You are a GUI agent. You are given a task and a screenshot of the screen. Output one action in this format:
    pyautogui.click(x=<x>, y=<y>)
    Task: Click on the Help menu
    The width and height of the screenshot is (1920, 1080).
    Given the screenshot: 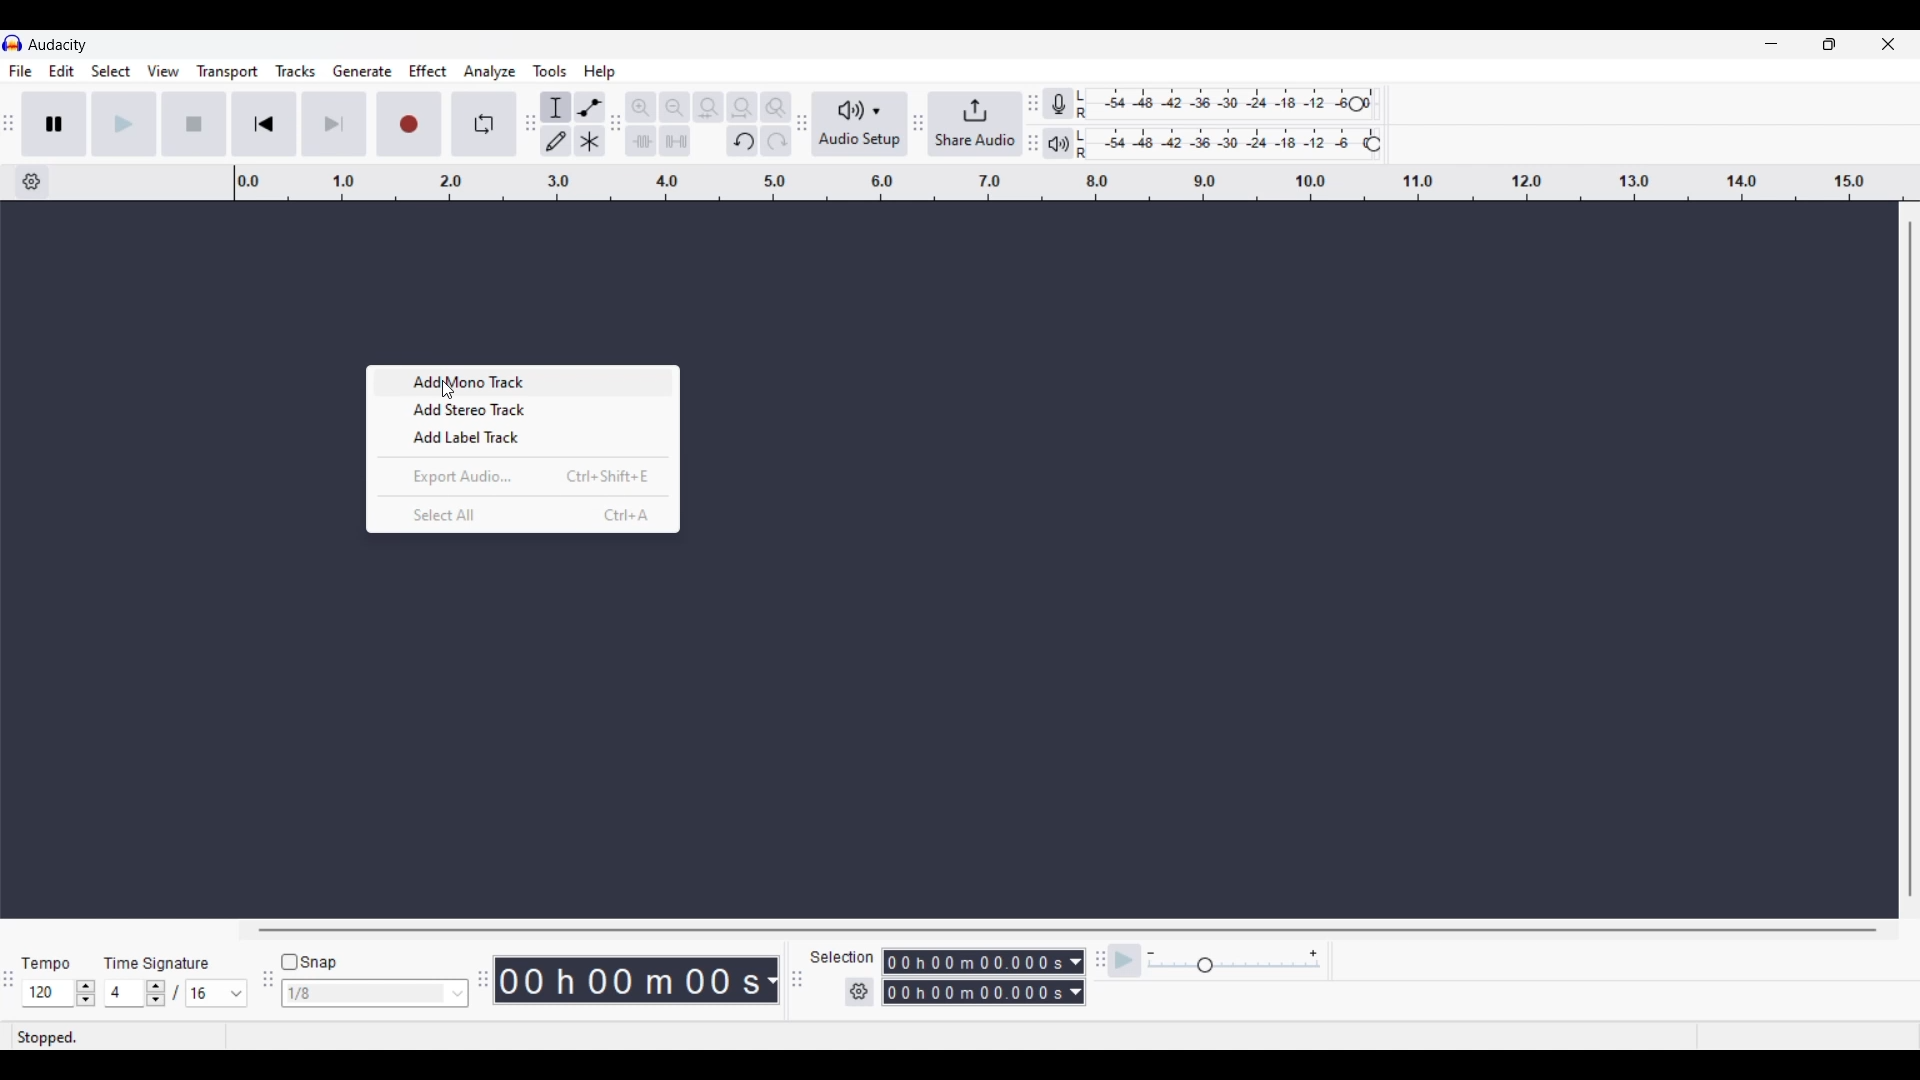 What is the action you would take?
    pyautogui.click(x=599, y=72)
    